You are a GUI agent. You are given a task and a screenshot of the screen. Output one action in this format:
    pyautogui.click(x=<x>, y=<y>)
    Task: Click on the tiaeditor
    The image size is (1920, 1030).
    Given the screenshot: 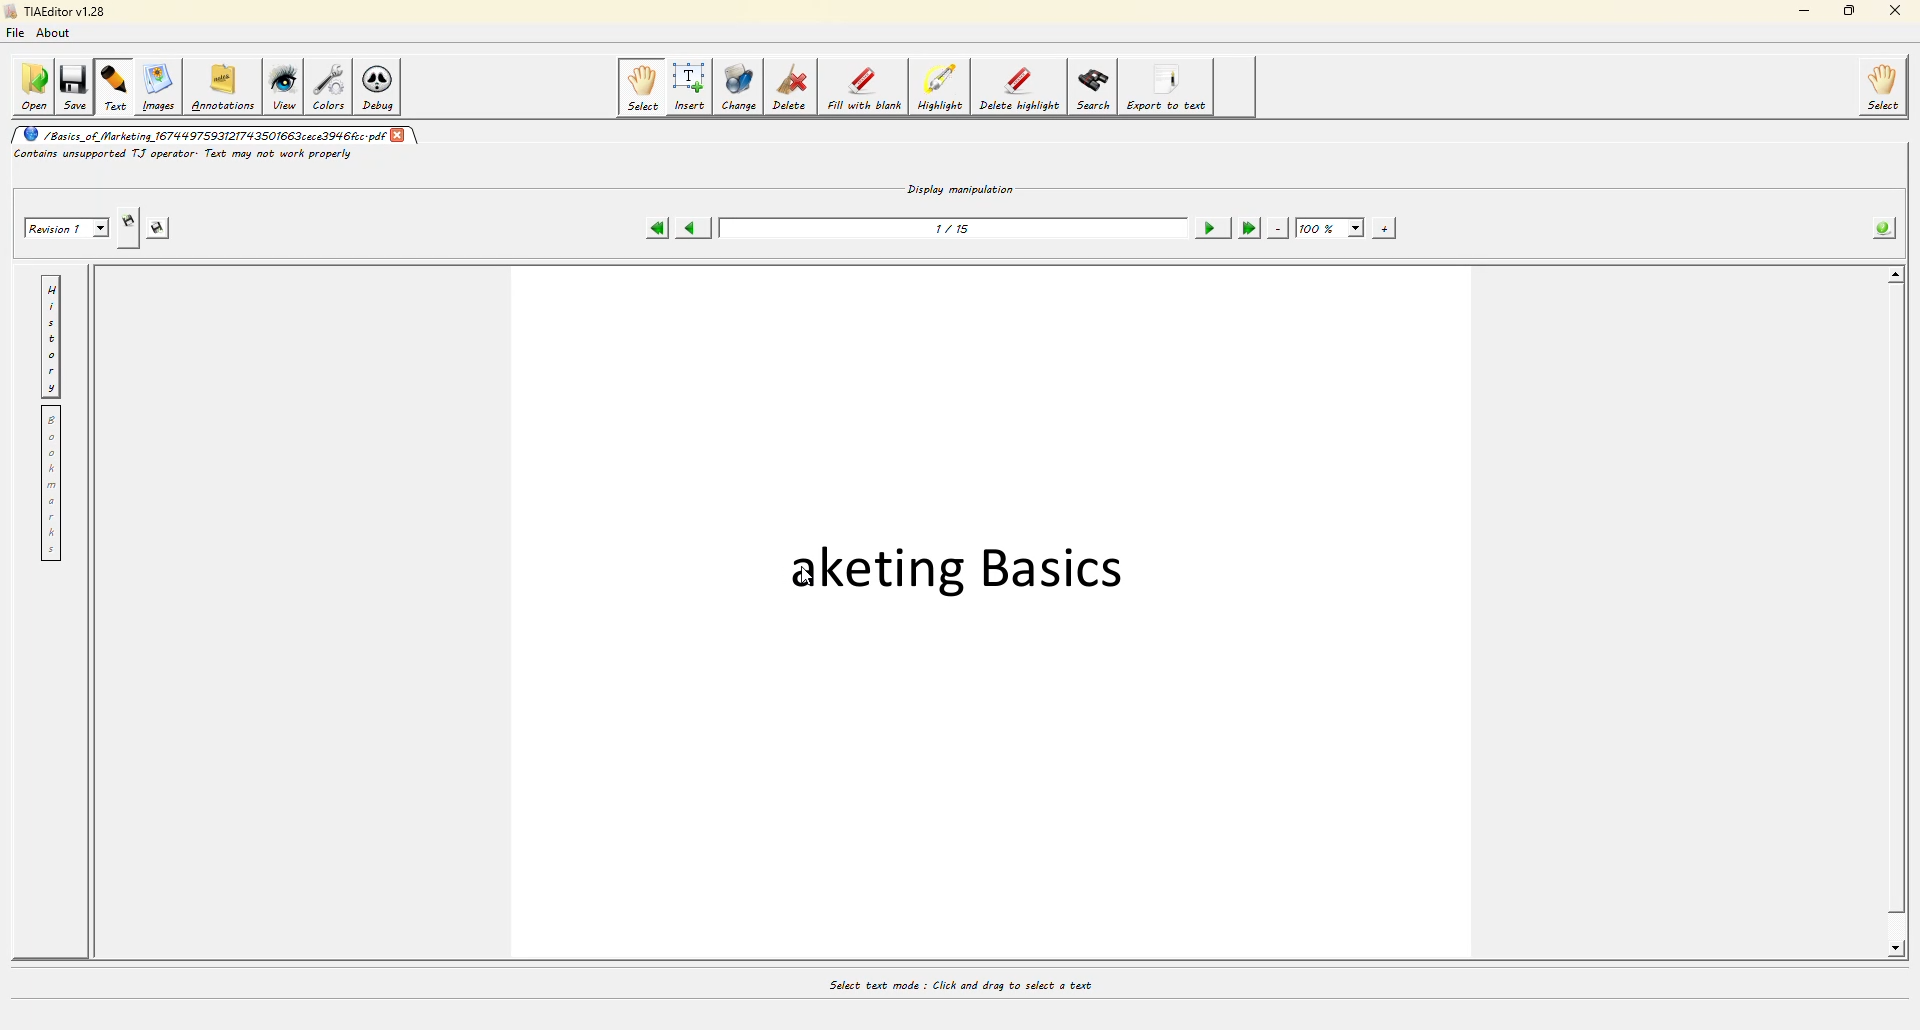 What is the action you would take?
    pyautogui.click(x=62, y=12)
    